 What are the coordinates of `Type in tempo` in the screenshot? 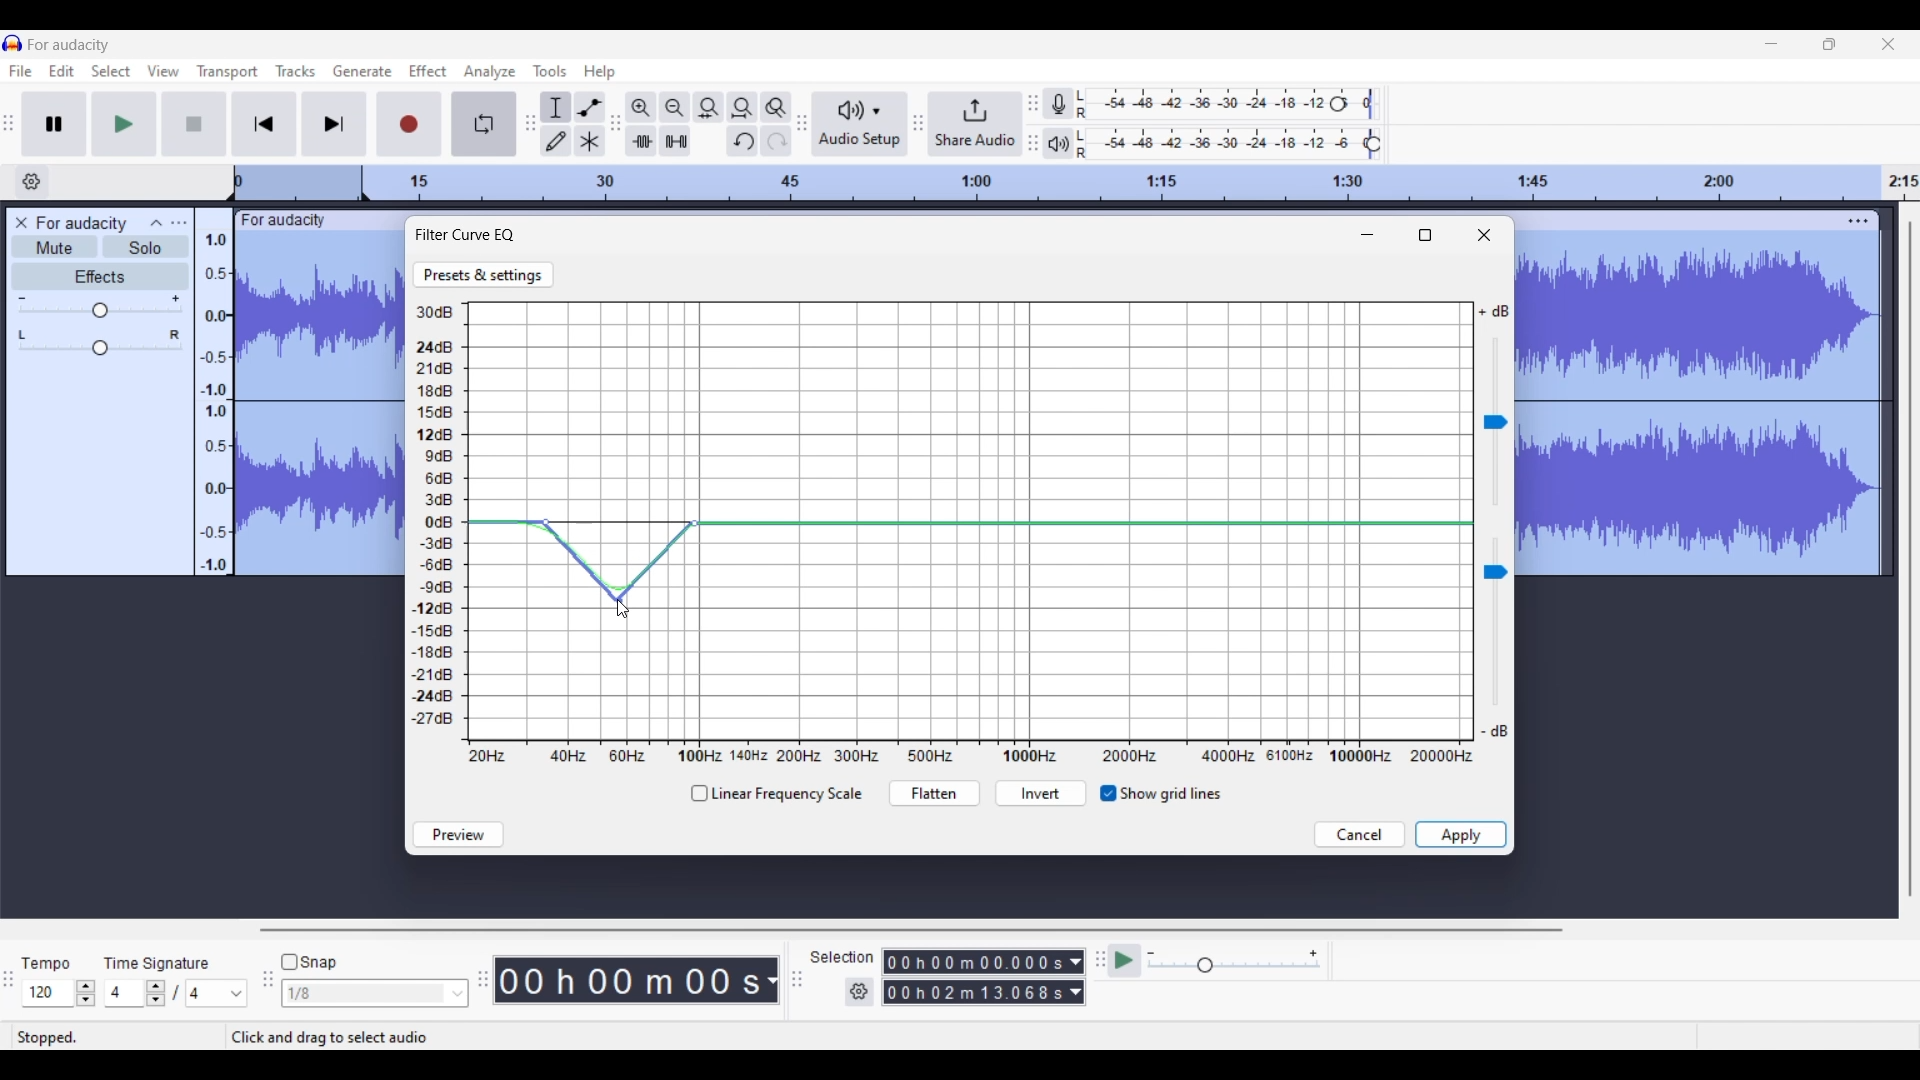 It's located at (47, 993).